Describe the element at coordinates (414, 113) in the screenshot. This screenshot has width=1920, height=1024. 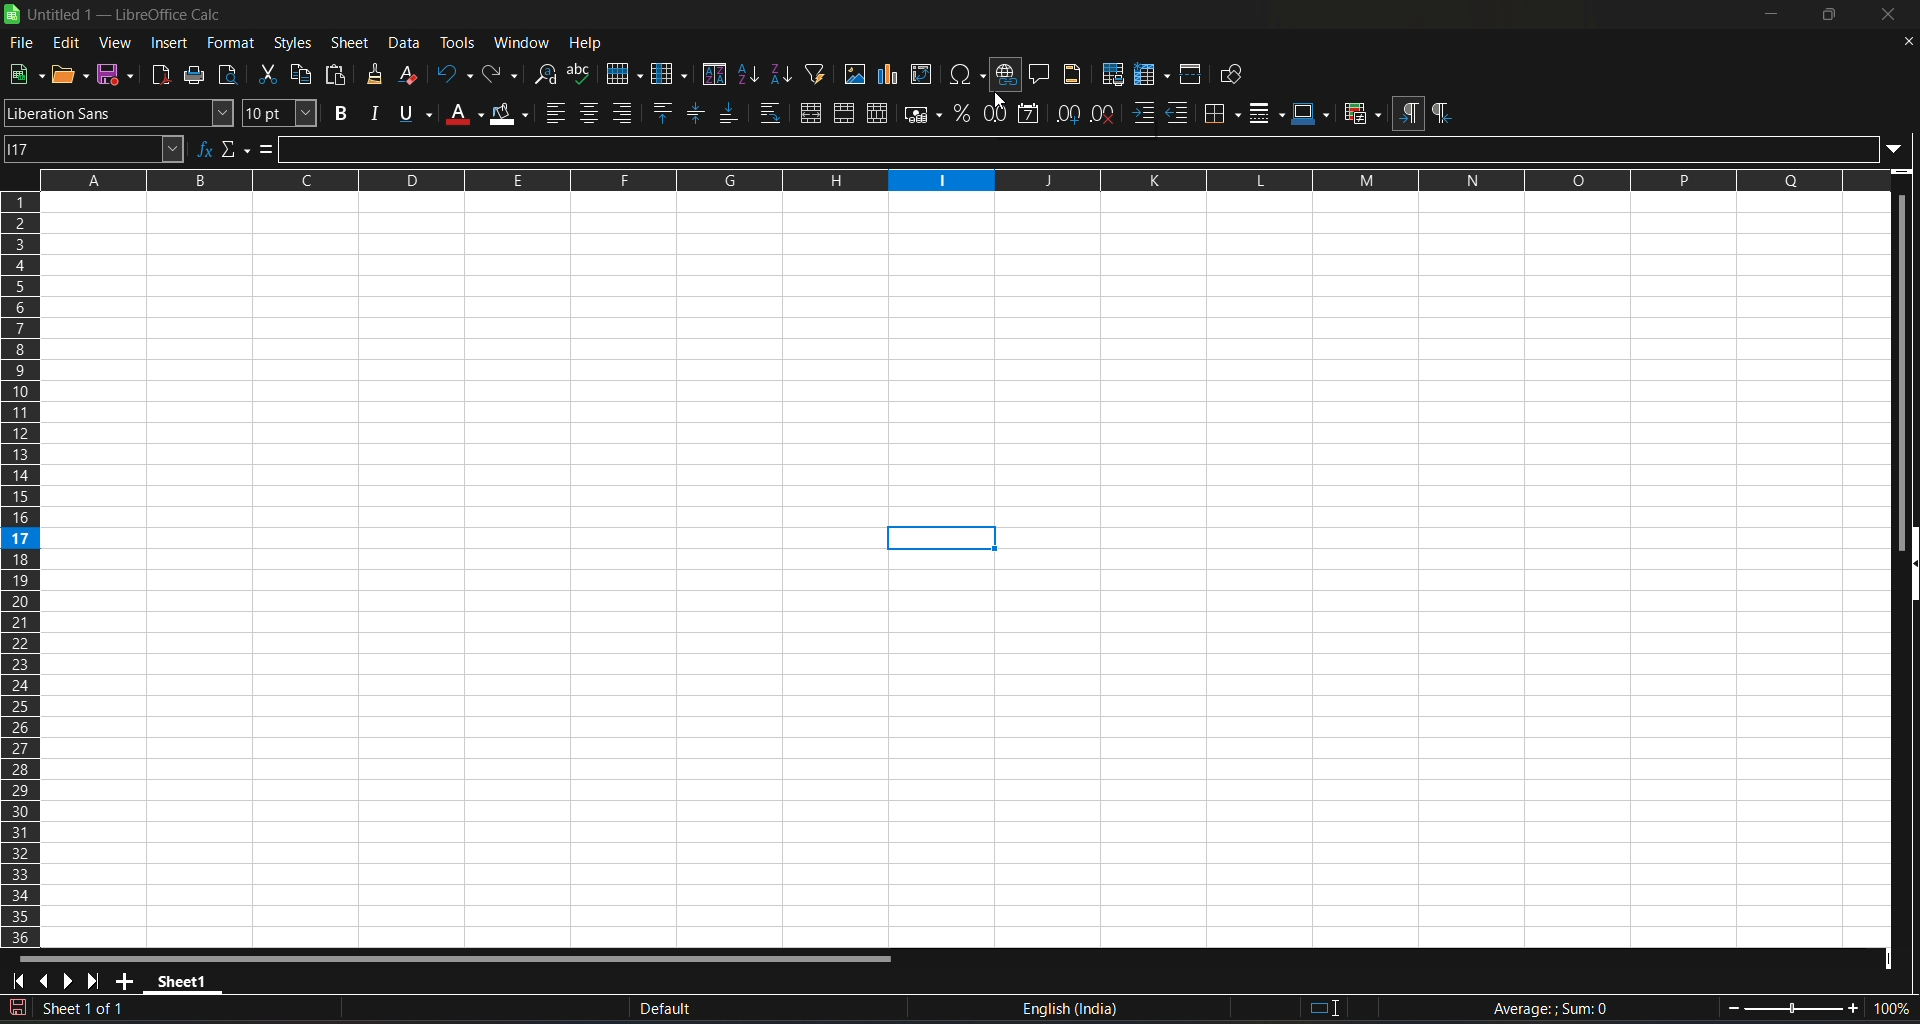
I see `underline` at that location.